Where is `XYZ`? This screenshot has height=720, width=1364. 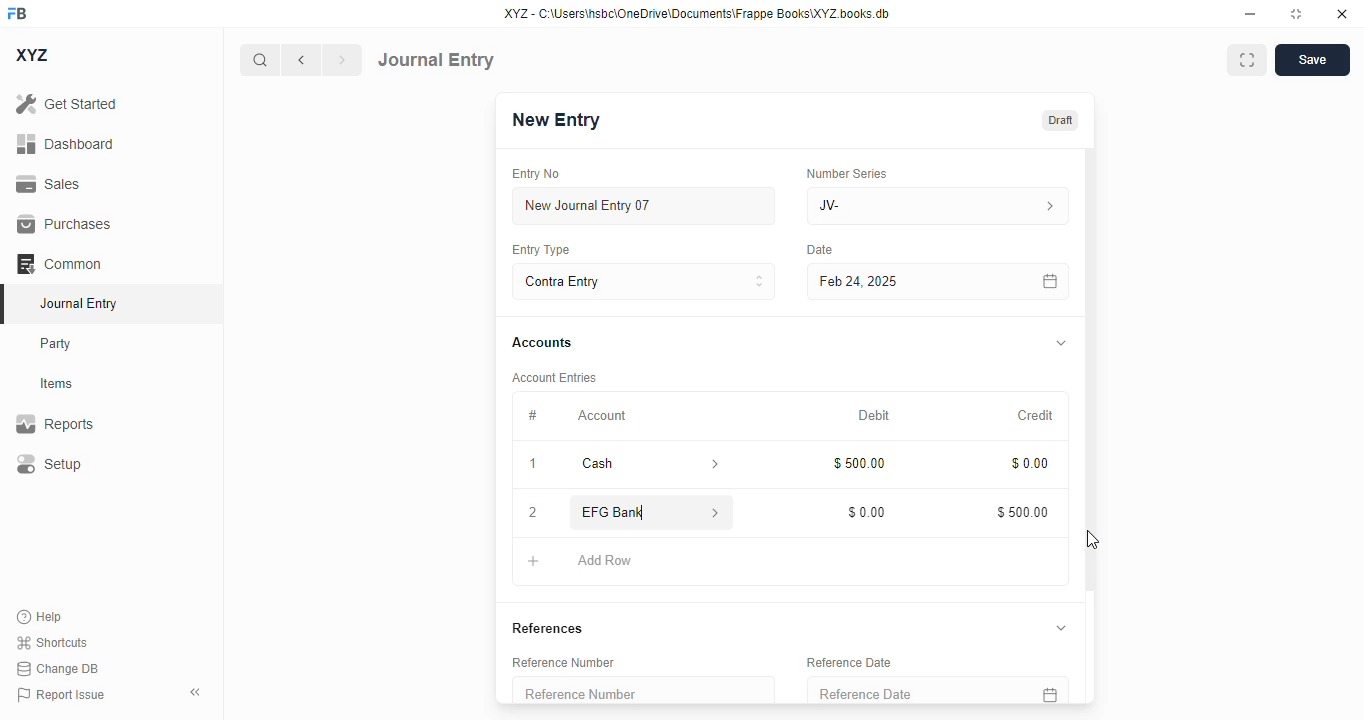 XYZ is located at coordinates (31, 55).